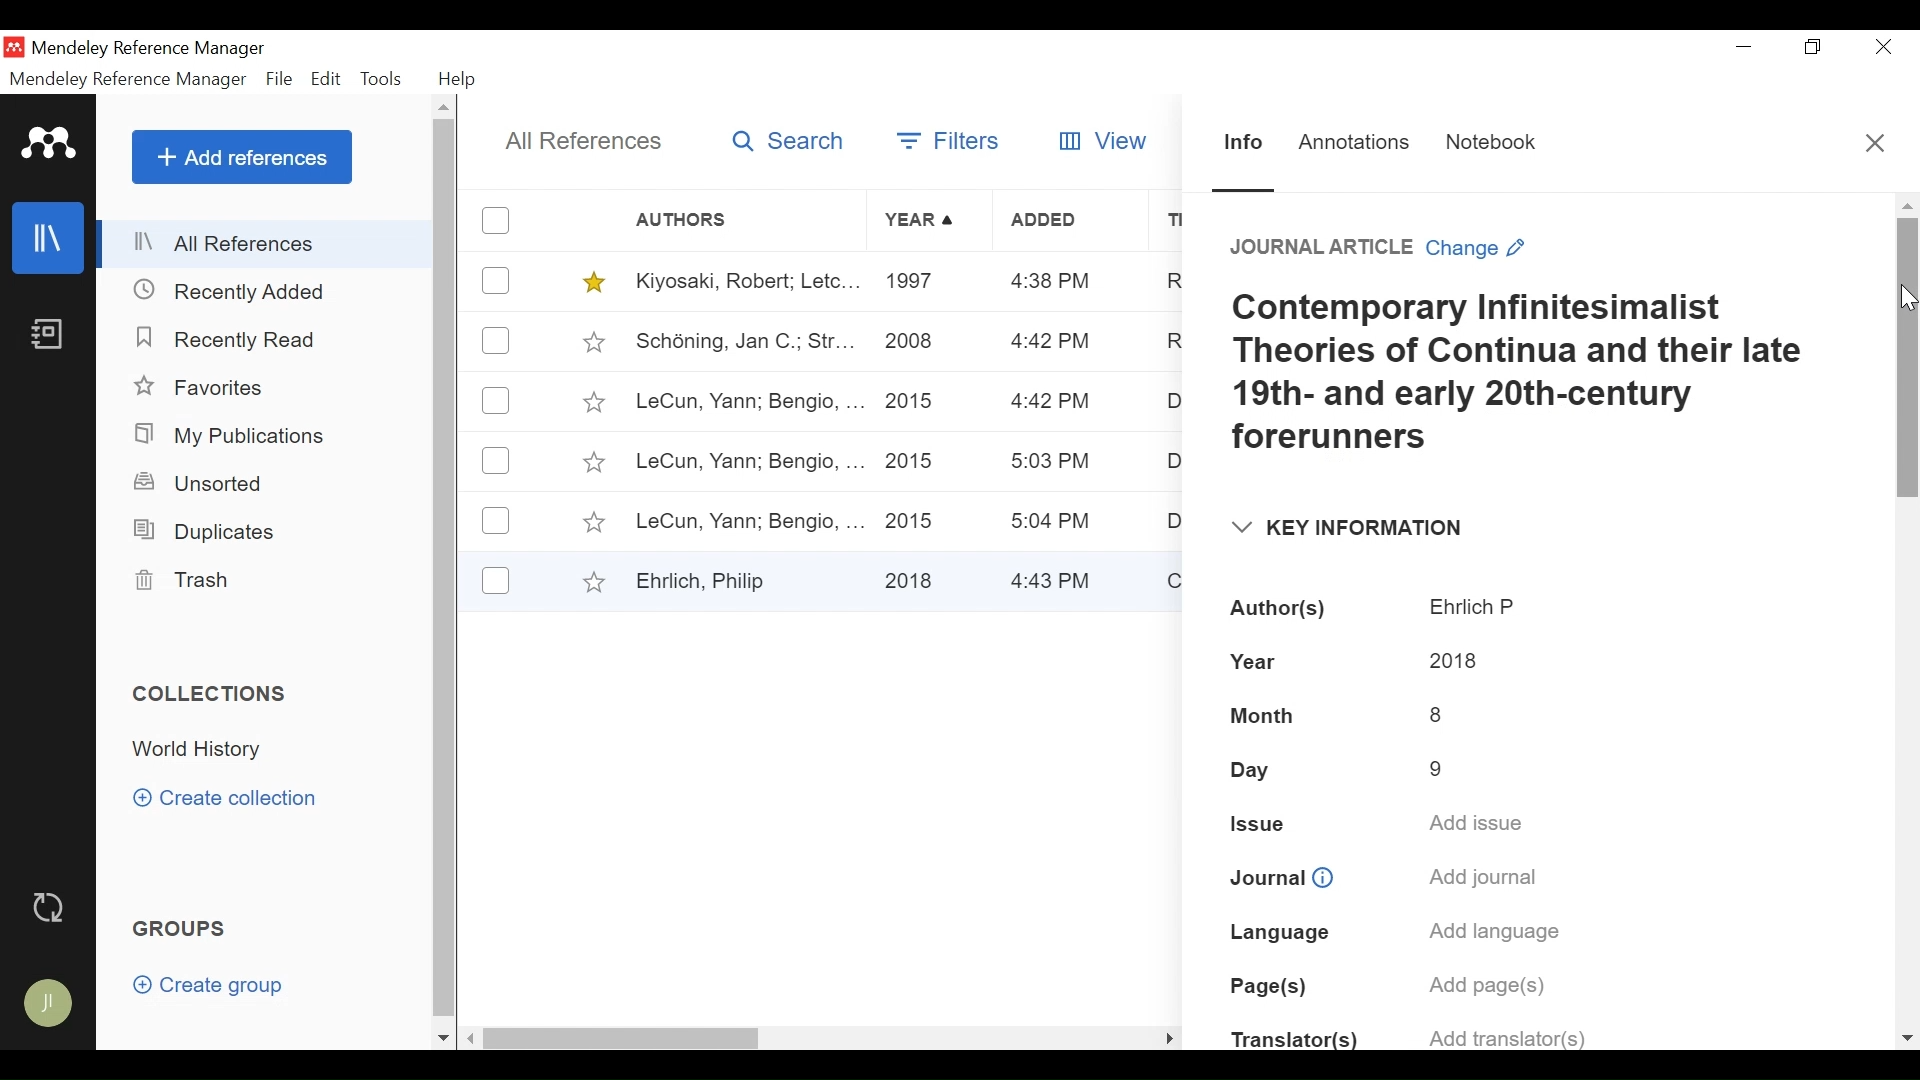  What do you see at coordinates (231, 338) in the screenshot?
I see `Recently Added` at bounding box center [231, 338].